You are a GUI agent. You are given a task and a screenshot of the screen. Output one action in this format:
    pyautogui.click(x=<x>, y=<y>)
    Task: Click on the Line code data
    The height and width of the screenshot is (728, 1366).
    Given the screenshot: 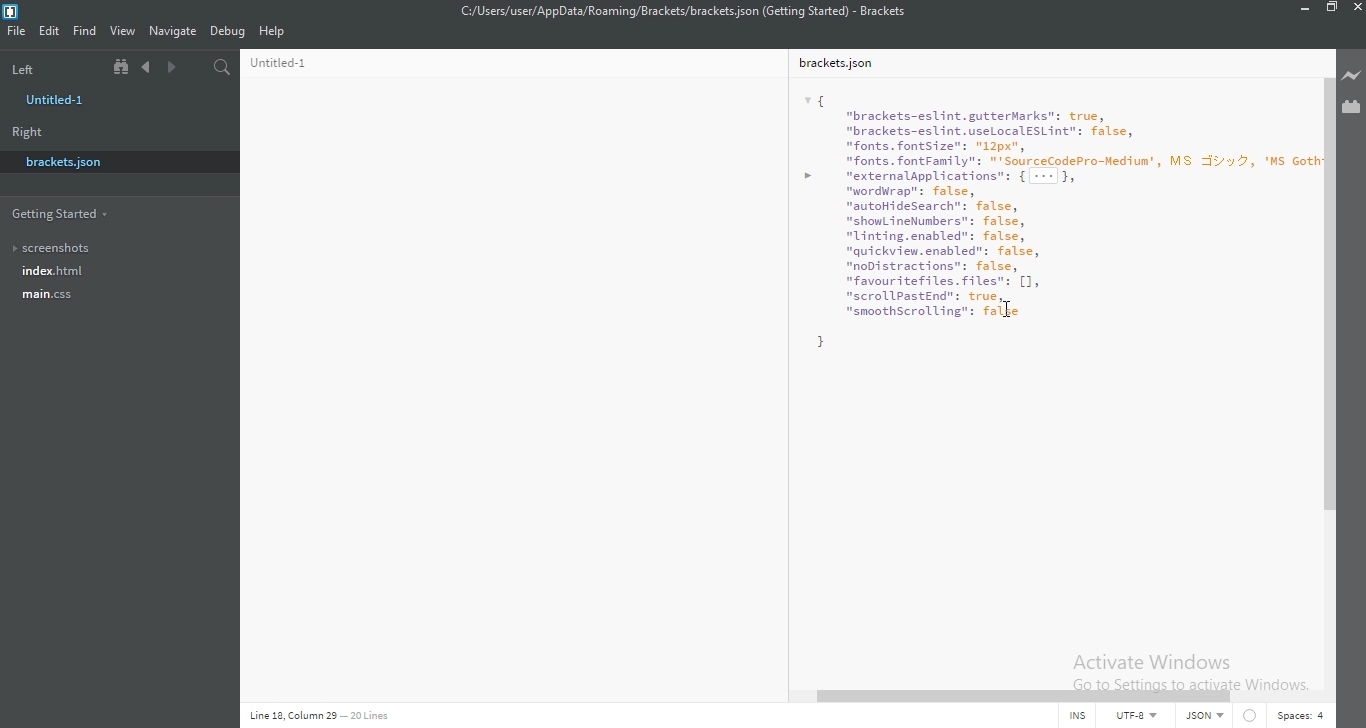 What is the action you would take?
    pyautogui.click(x=367, y=717)
    